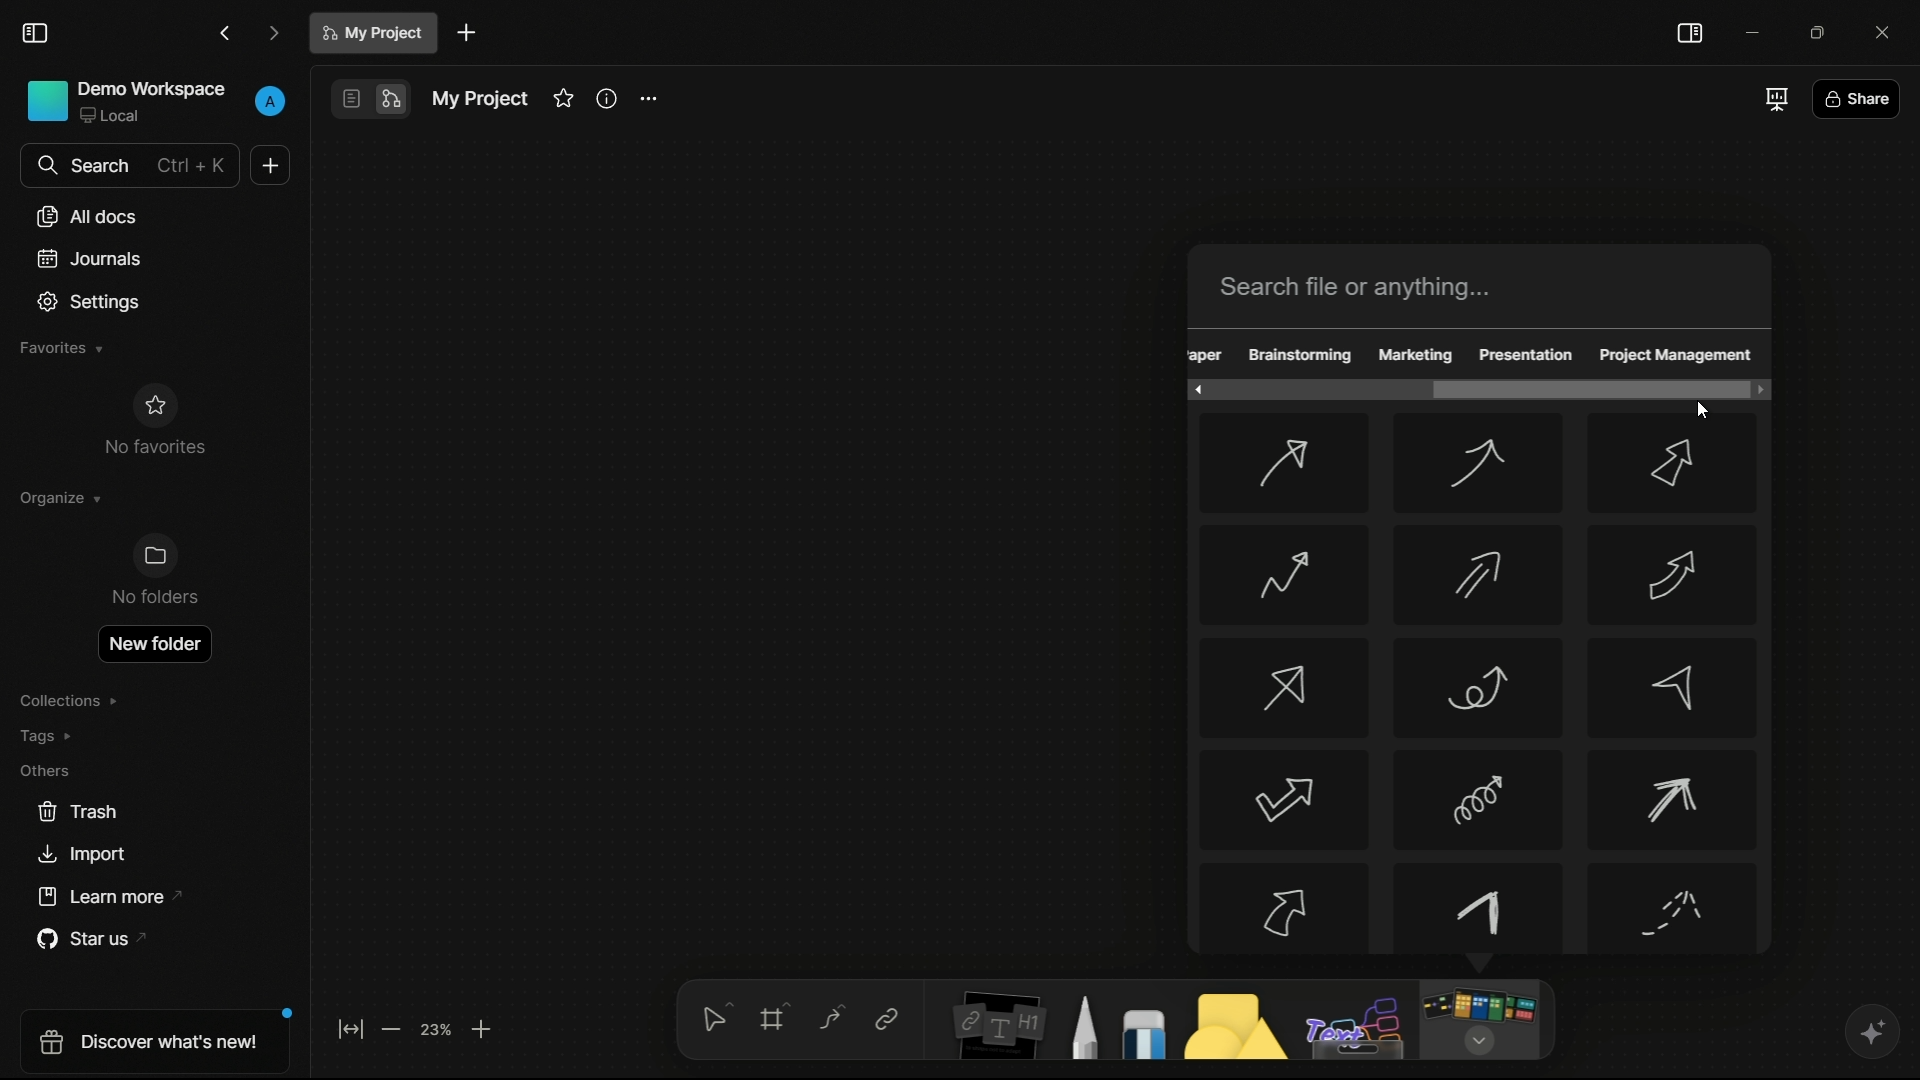 The height and width of the screenshot is (1080, 1920). Describe the element at coordinates (44, 770) in the screenshot. I see `others` at that location.